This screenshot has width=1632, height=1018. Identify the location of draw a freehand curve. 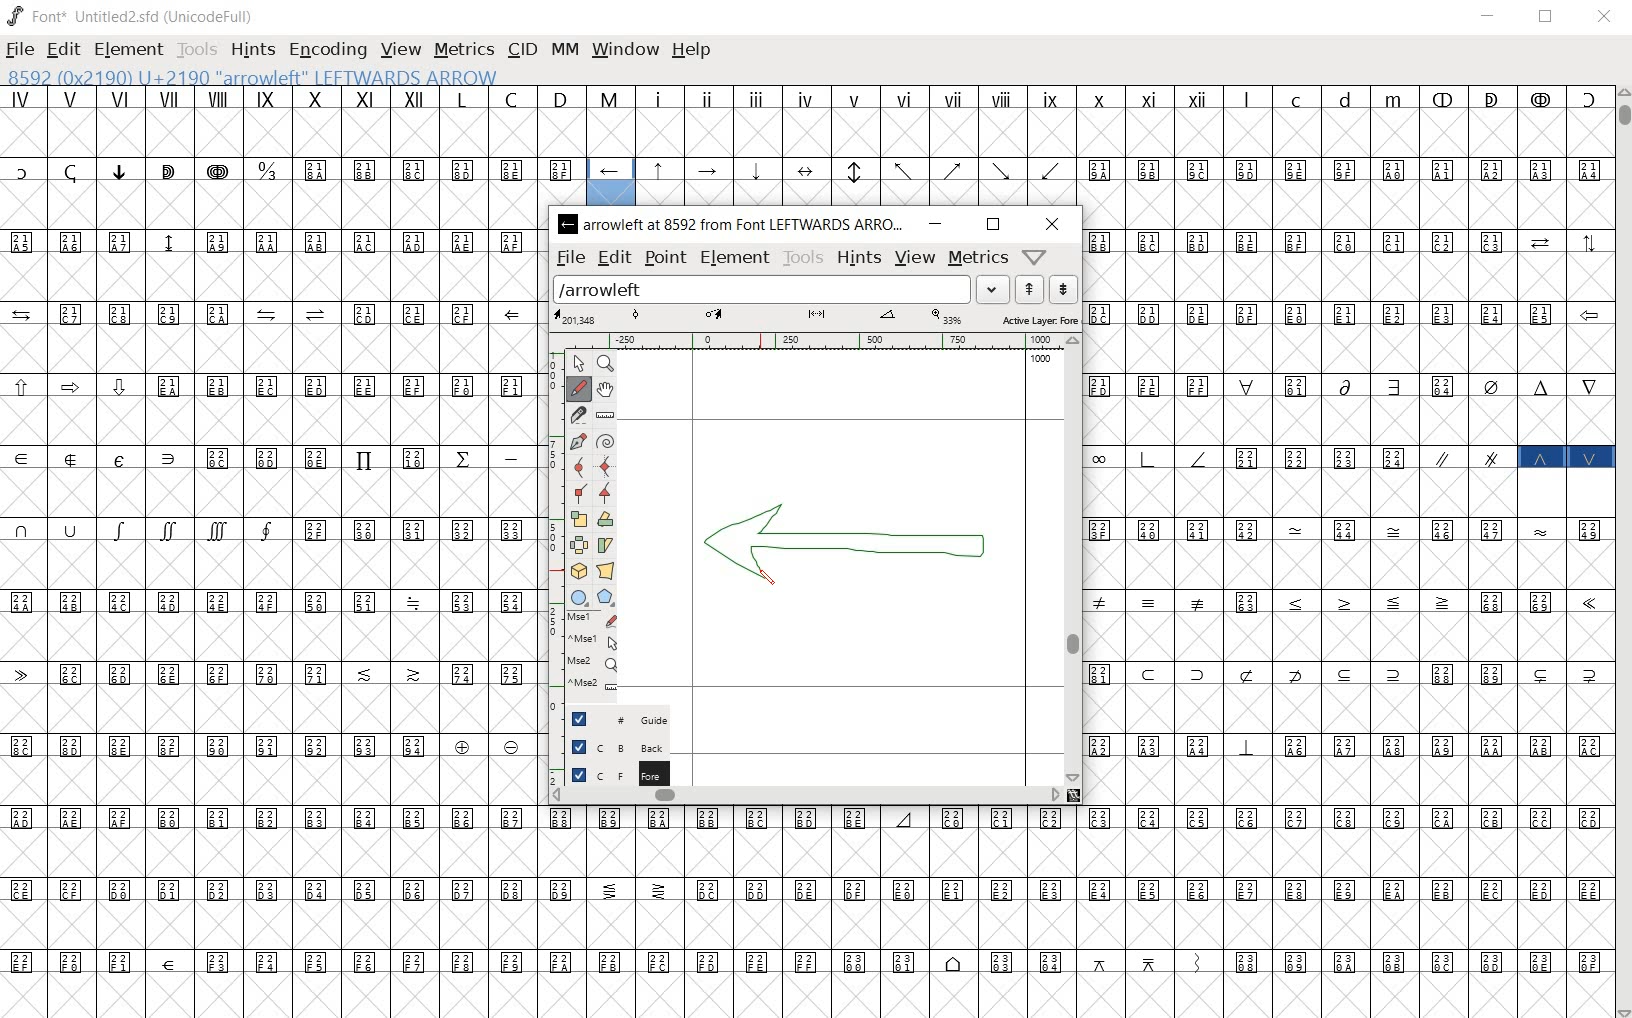
(578, 388).